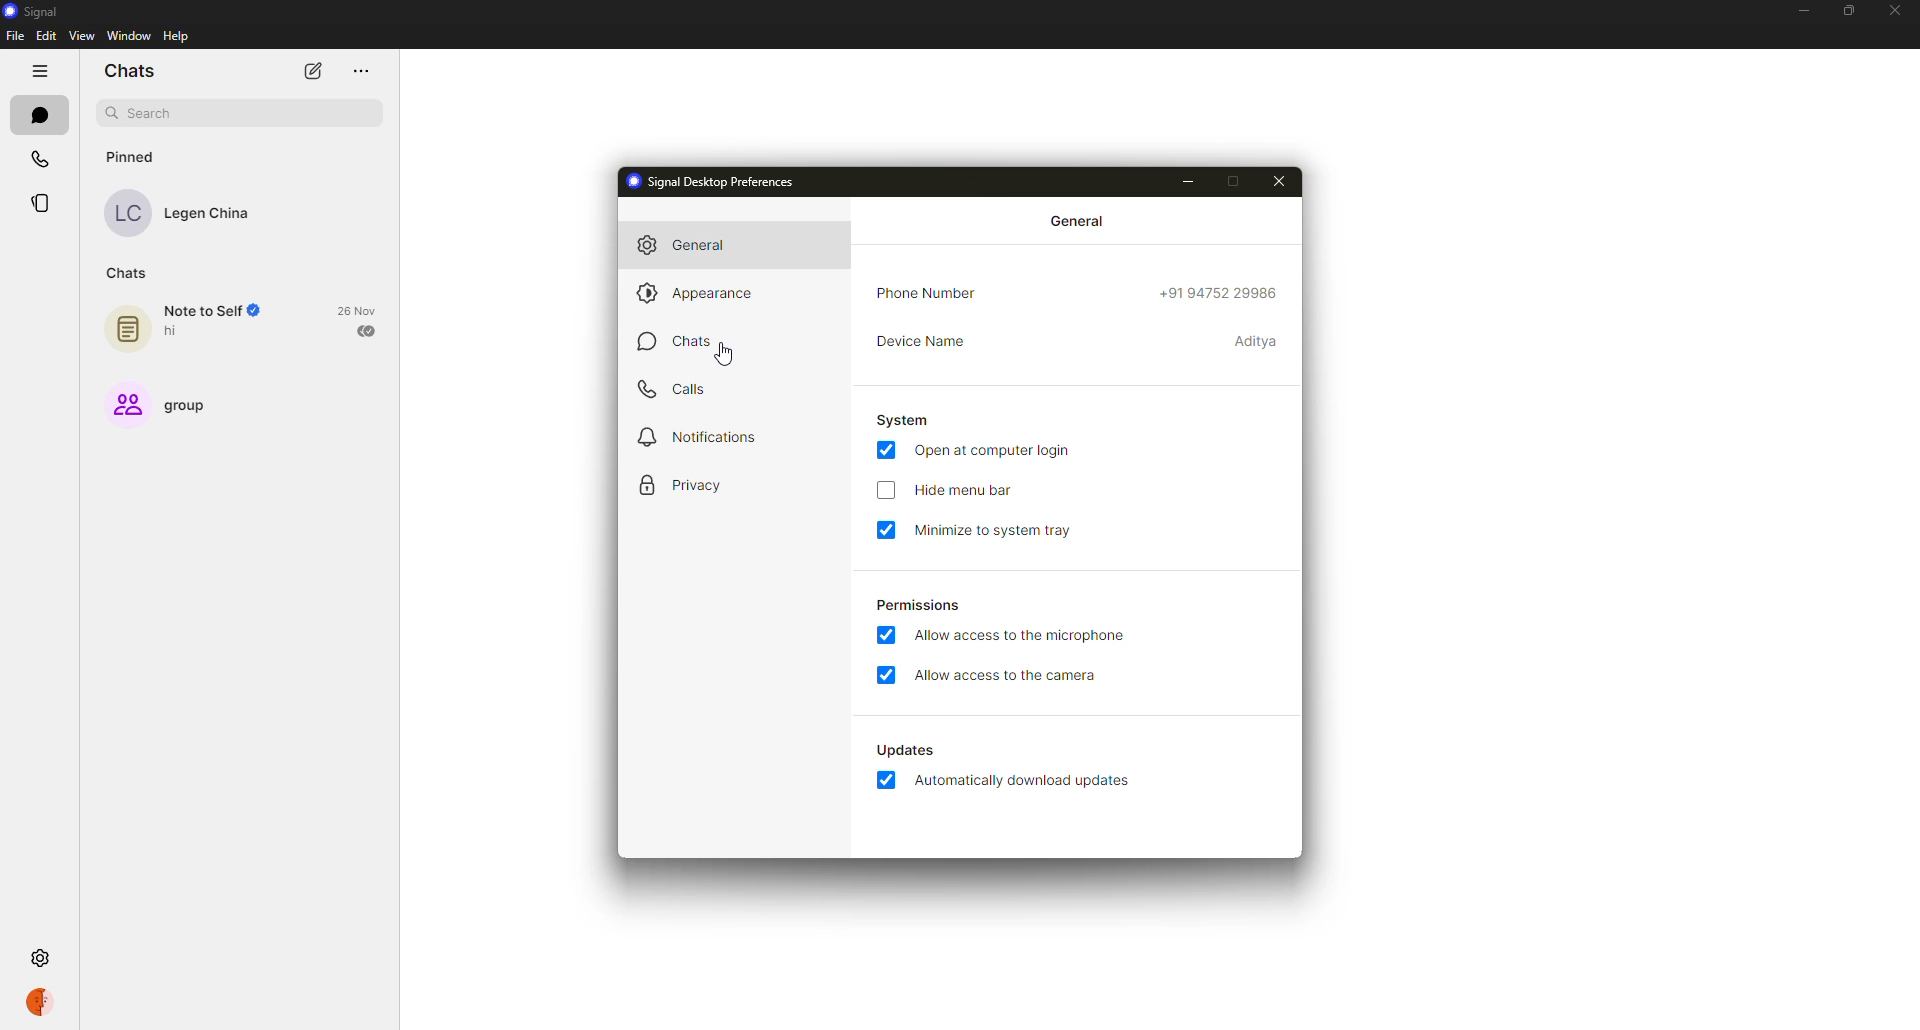 The width and height of the screenshot is (1920, 1030). What do you see at coordinates (39, 70) in the screenshot?
I see `hide tabs` at bounding box center [39, 70].